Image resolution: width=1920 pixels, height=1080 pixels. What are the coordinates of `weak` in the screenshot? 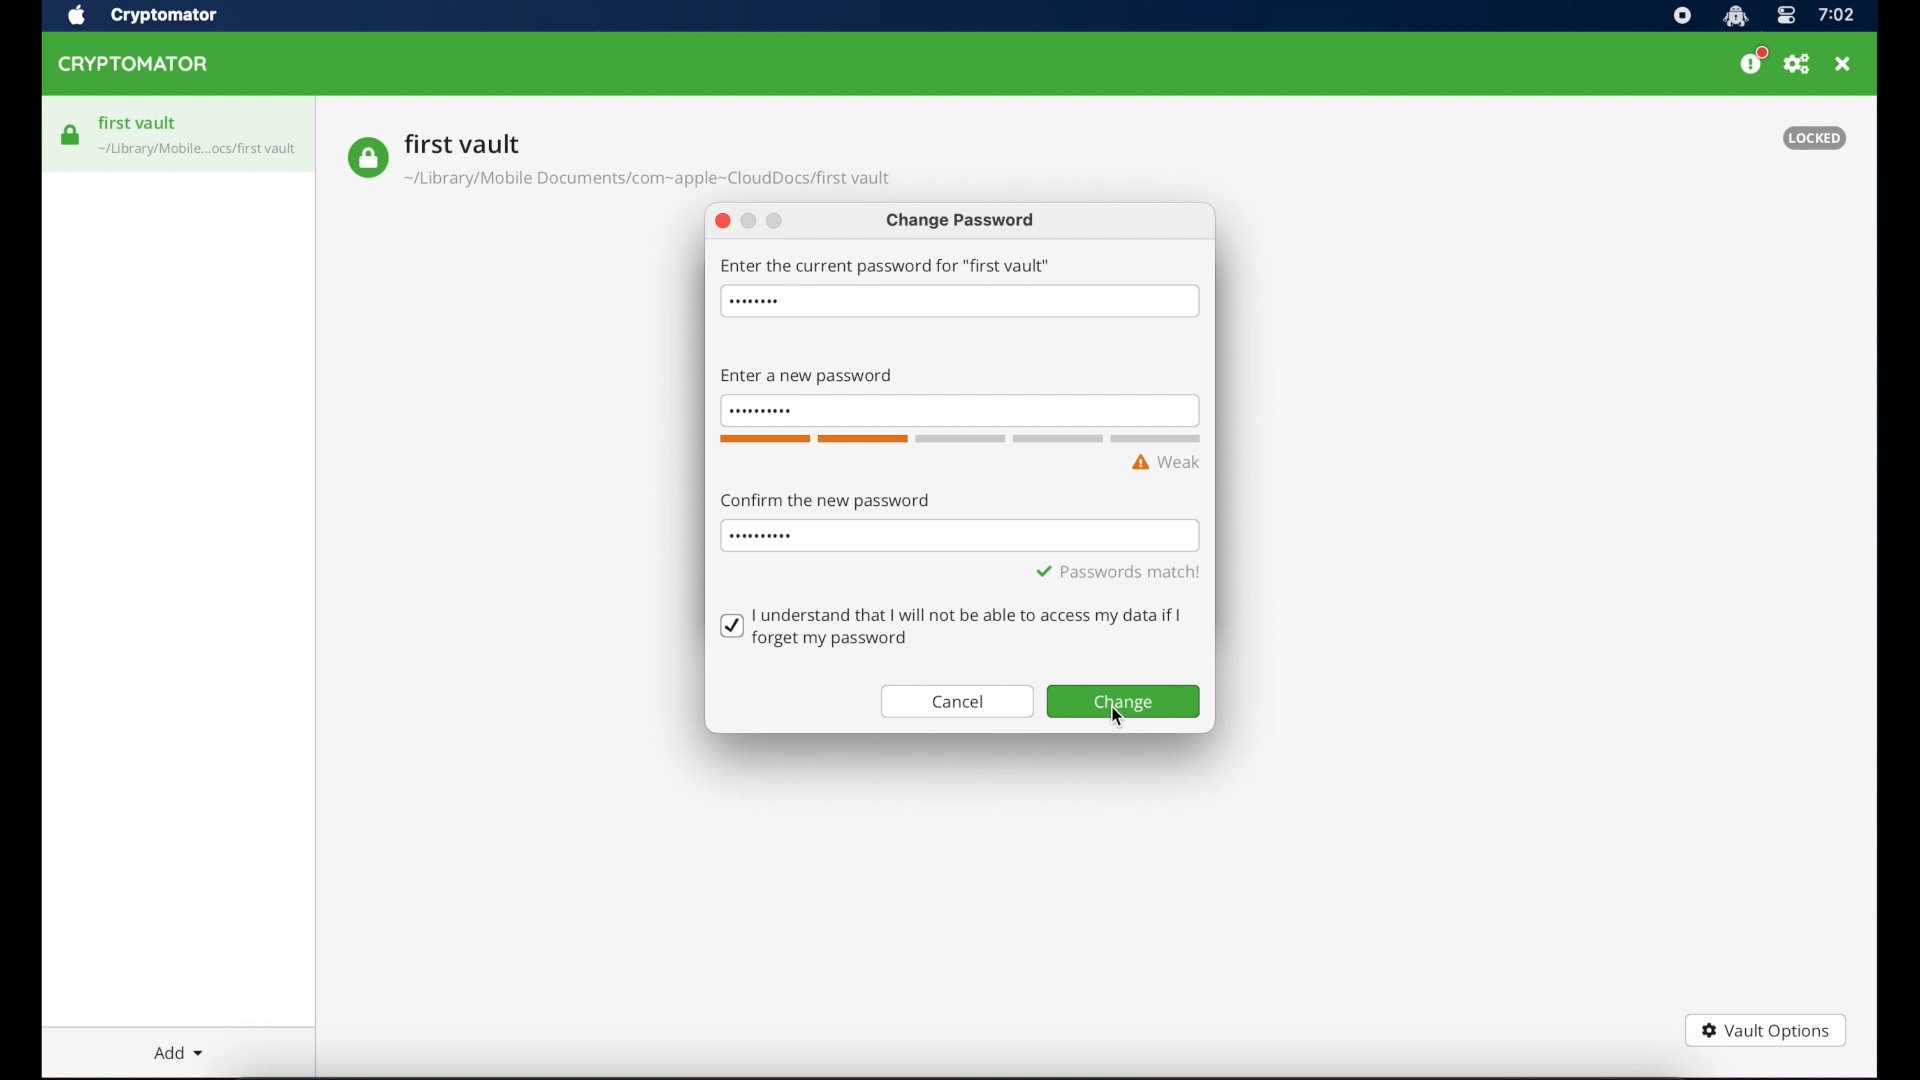 It's located at (1166, 463).